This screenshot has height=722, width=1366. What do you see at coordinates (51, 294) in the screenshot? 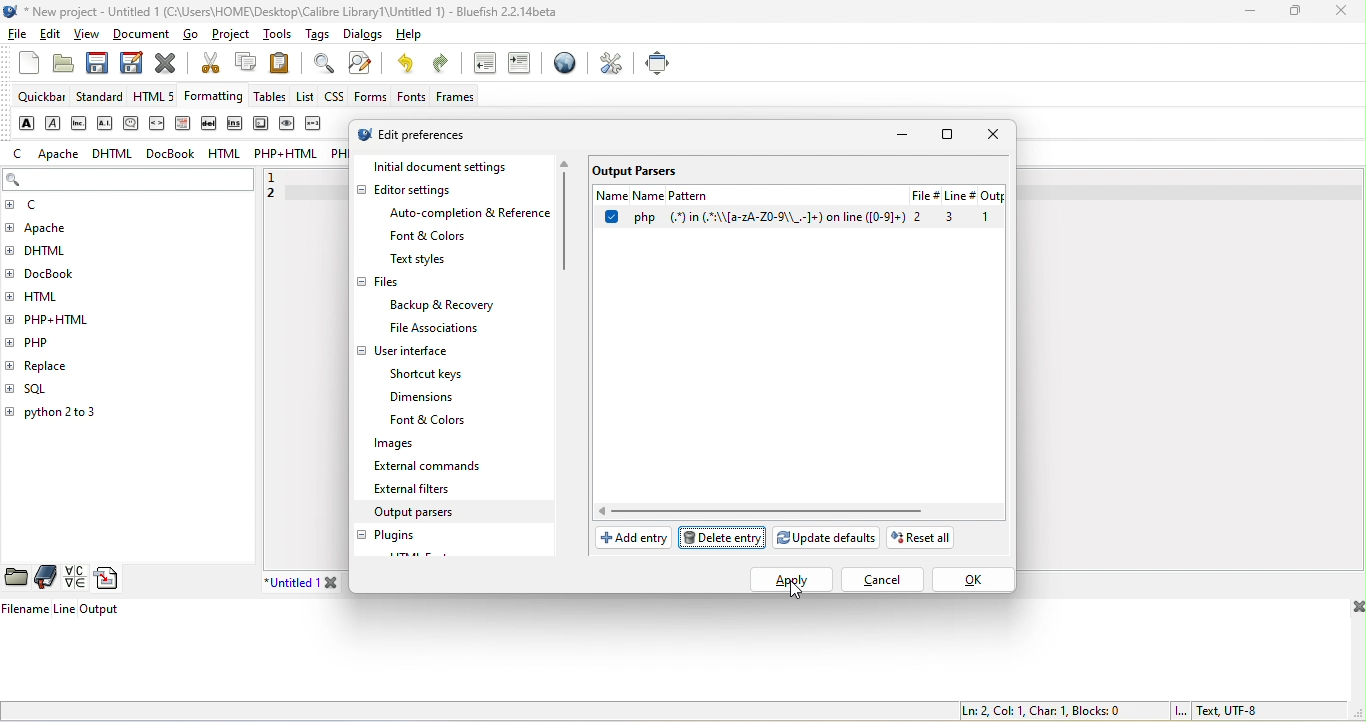
I see `html` at bounding box center [51, 294].